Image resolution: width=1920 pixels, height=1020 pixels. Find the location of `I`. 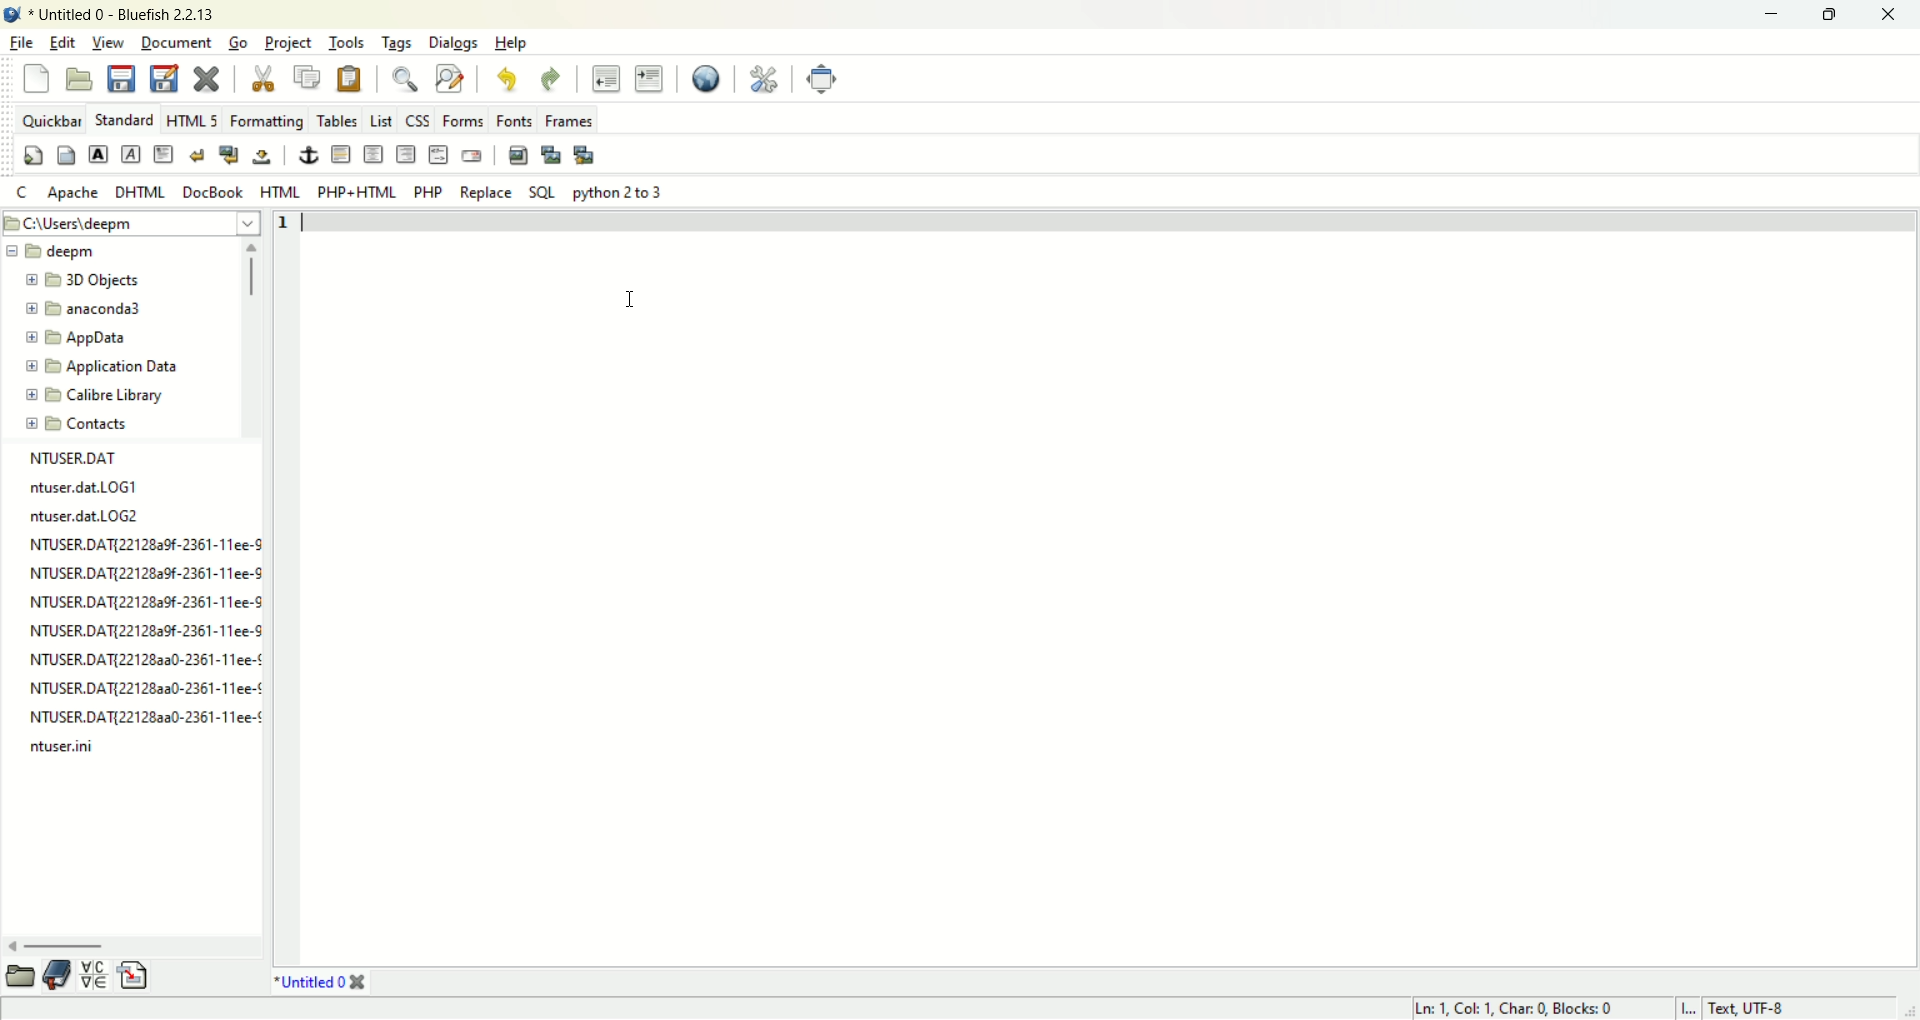

I is located at coordinates (1691, 1009).